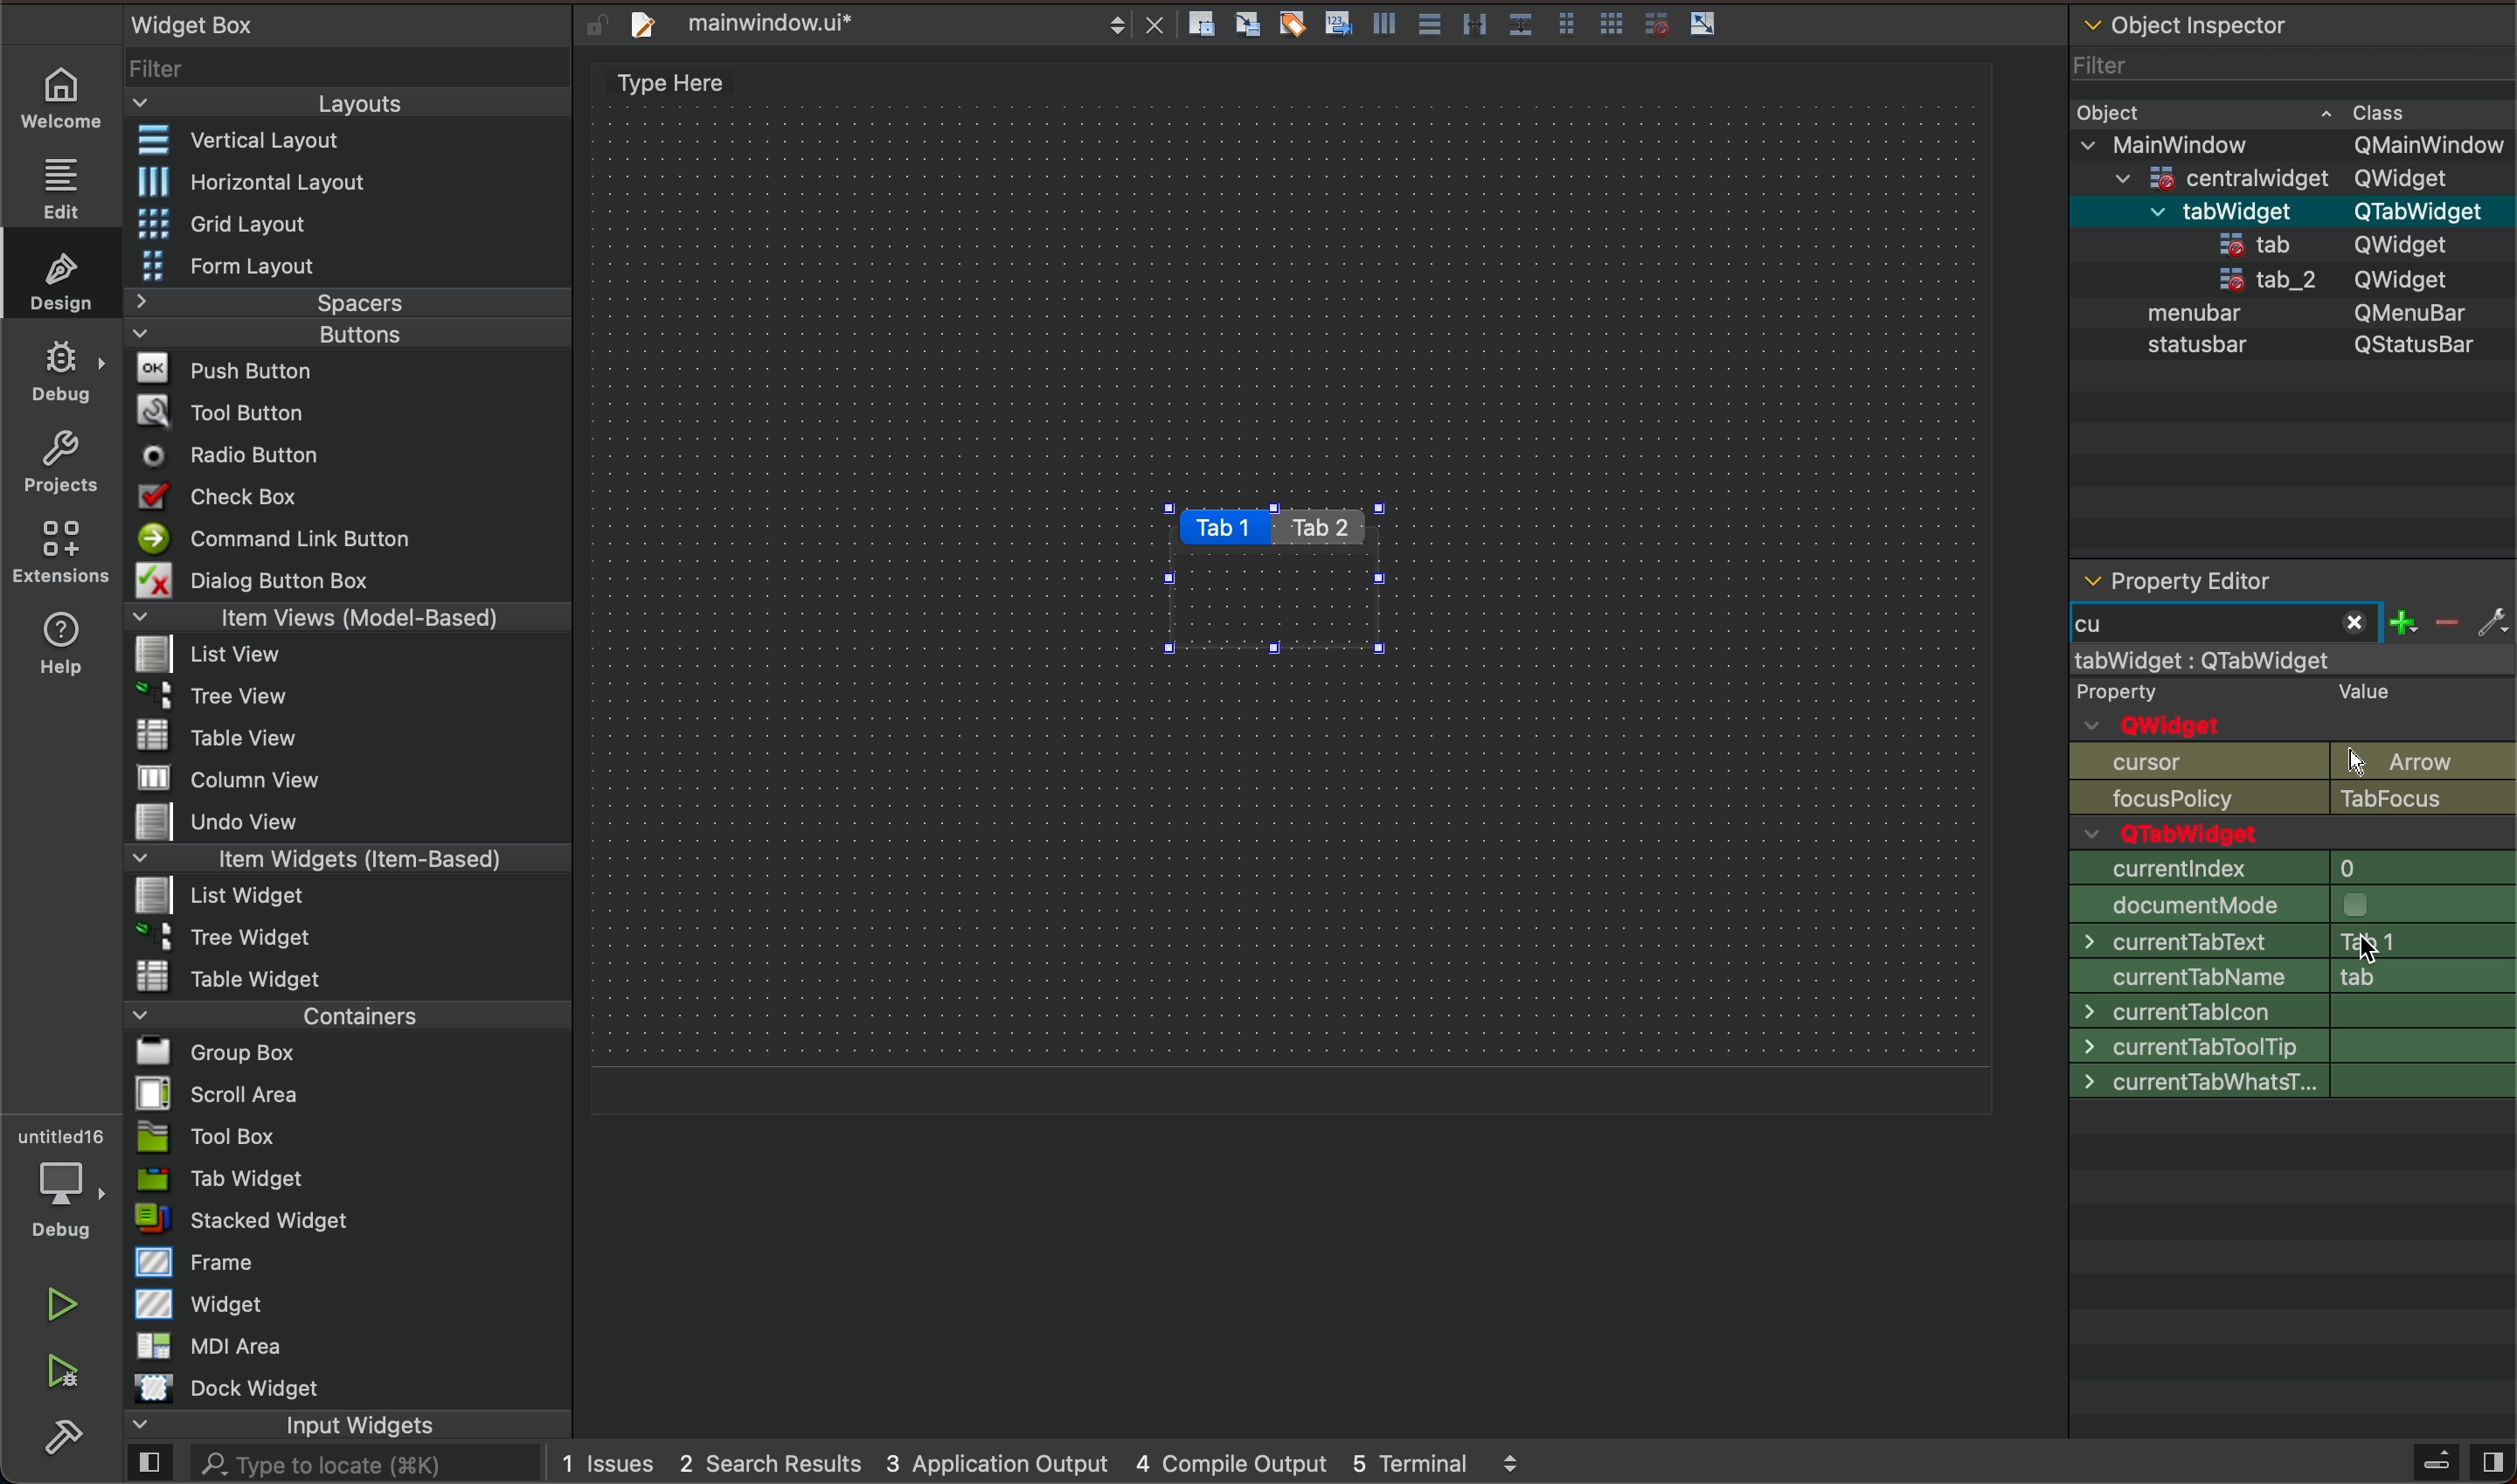  Describe the element at coordinates (2296, 1265) in the screenshot. I see `focus` at that location.